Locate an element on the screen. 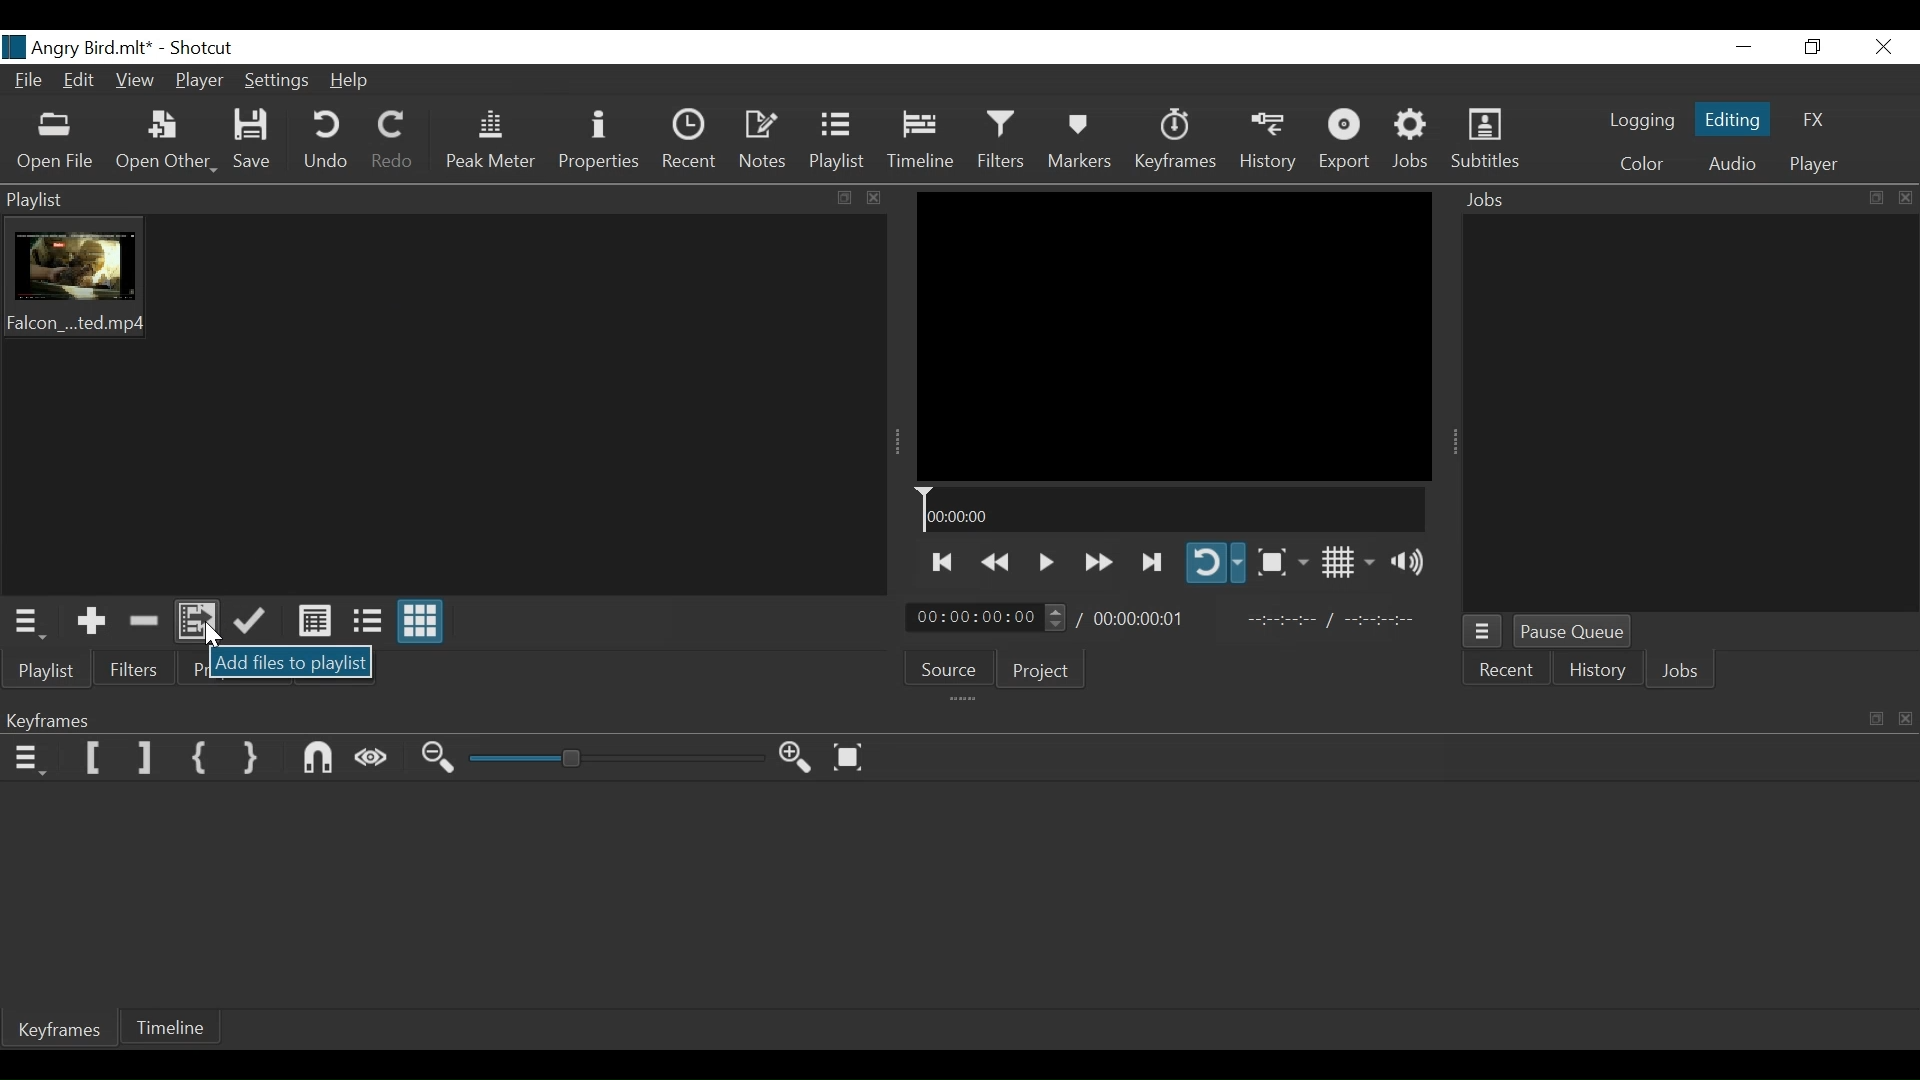 This screenshot has height=1080, width=1920. Cursor is located at coordinates (214, 636).